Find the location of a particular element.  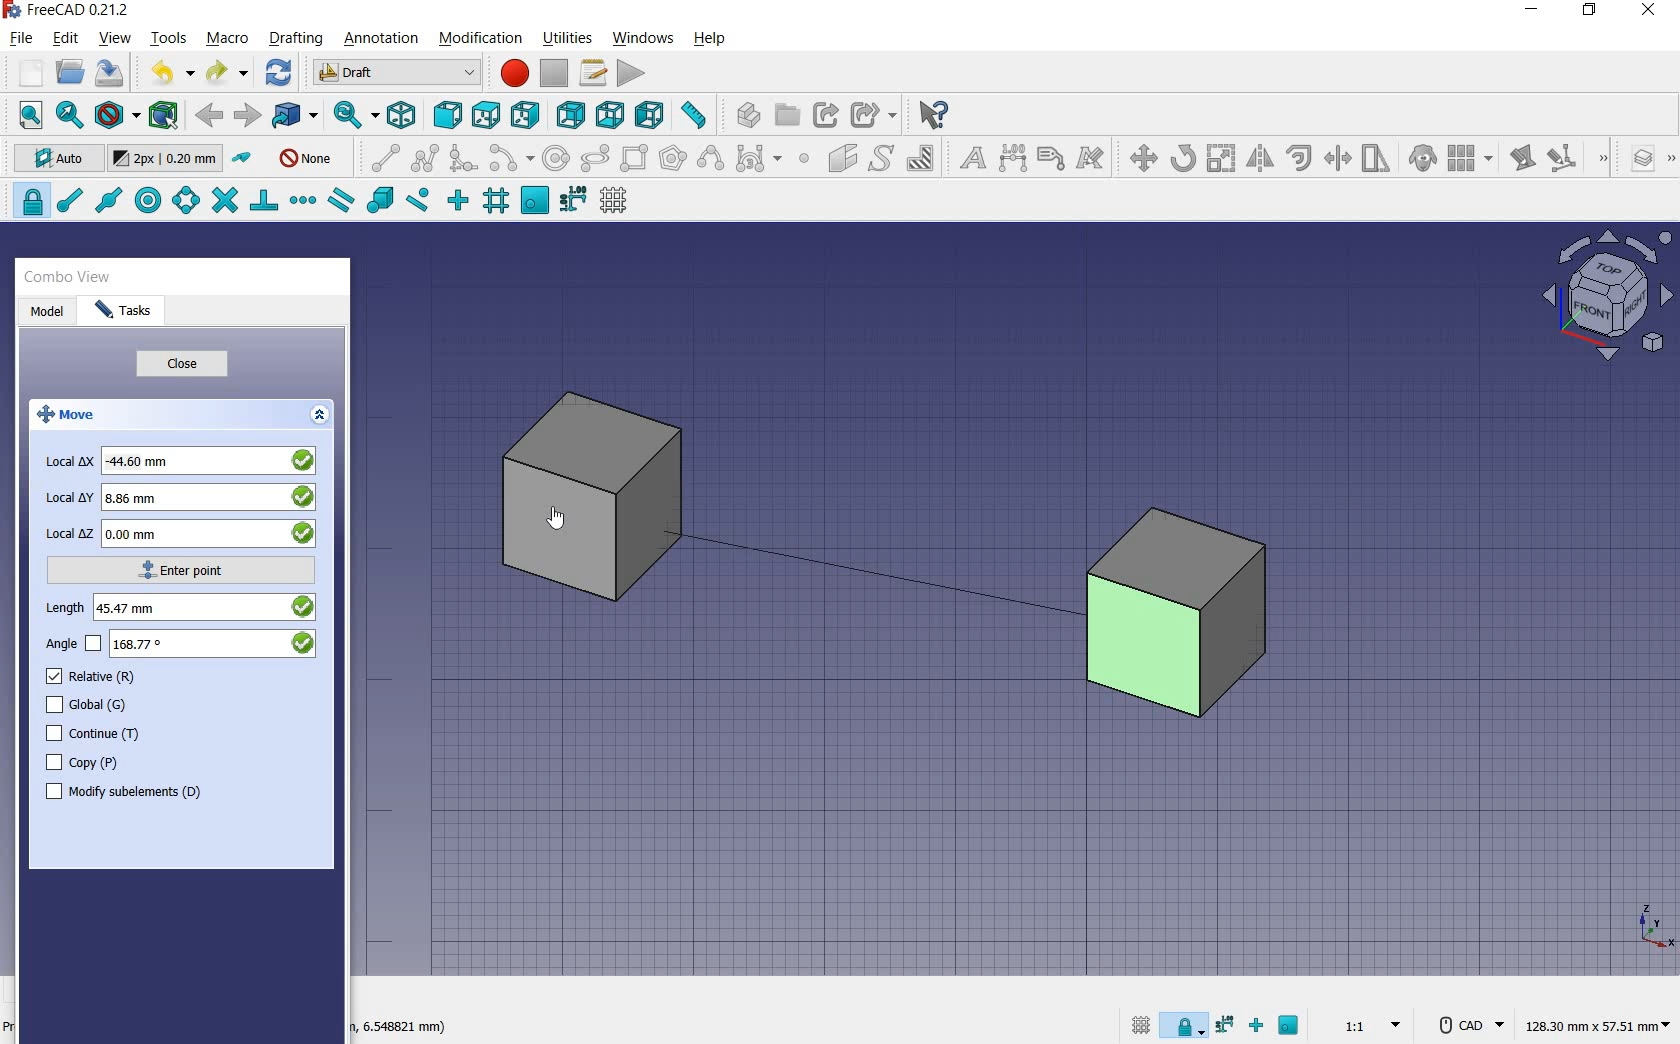

snap dimensions is located at coordinates (574, 201).